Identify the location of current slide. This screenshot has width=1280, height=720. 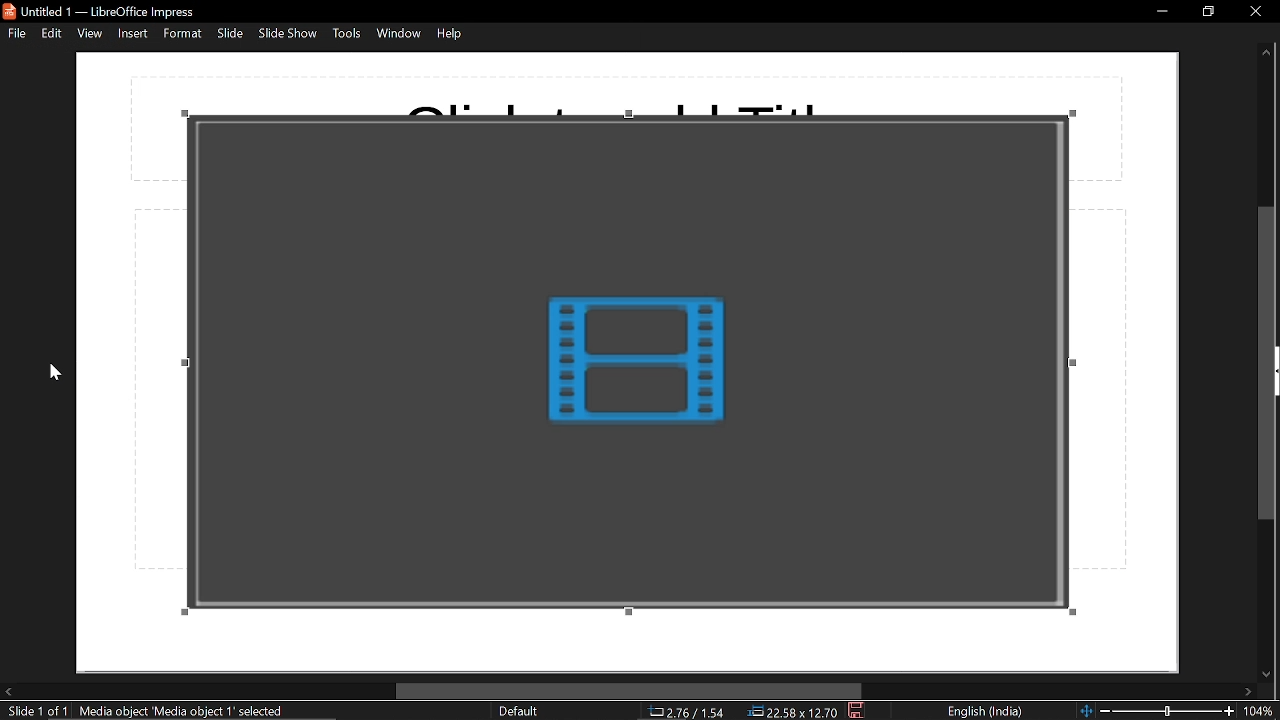
(36, 712).